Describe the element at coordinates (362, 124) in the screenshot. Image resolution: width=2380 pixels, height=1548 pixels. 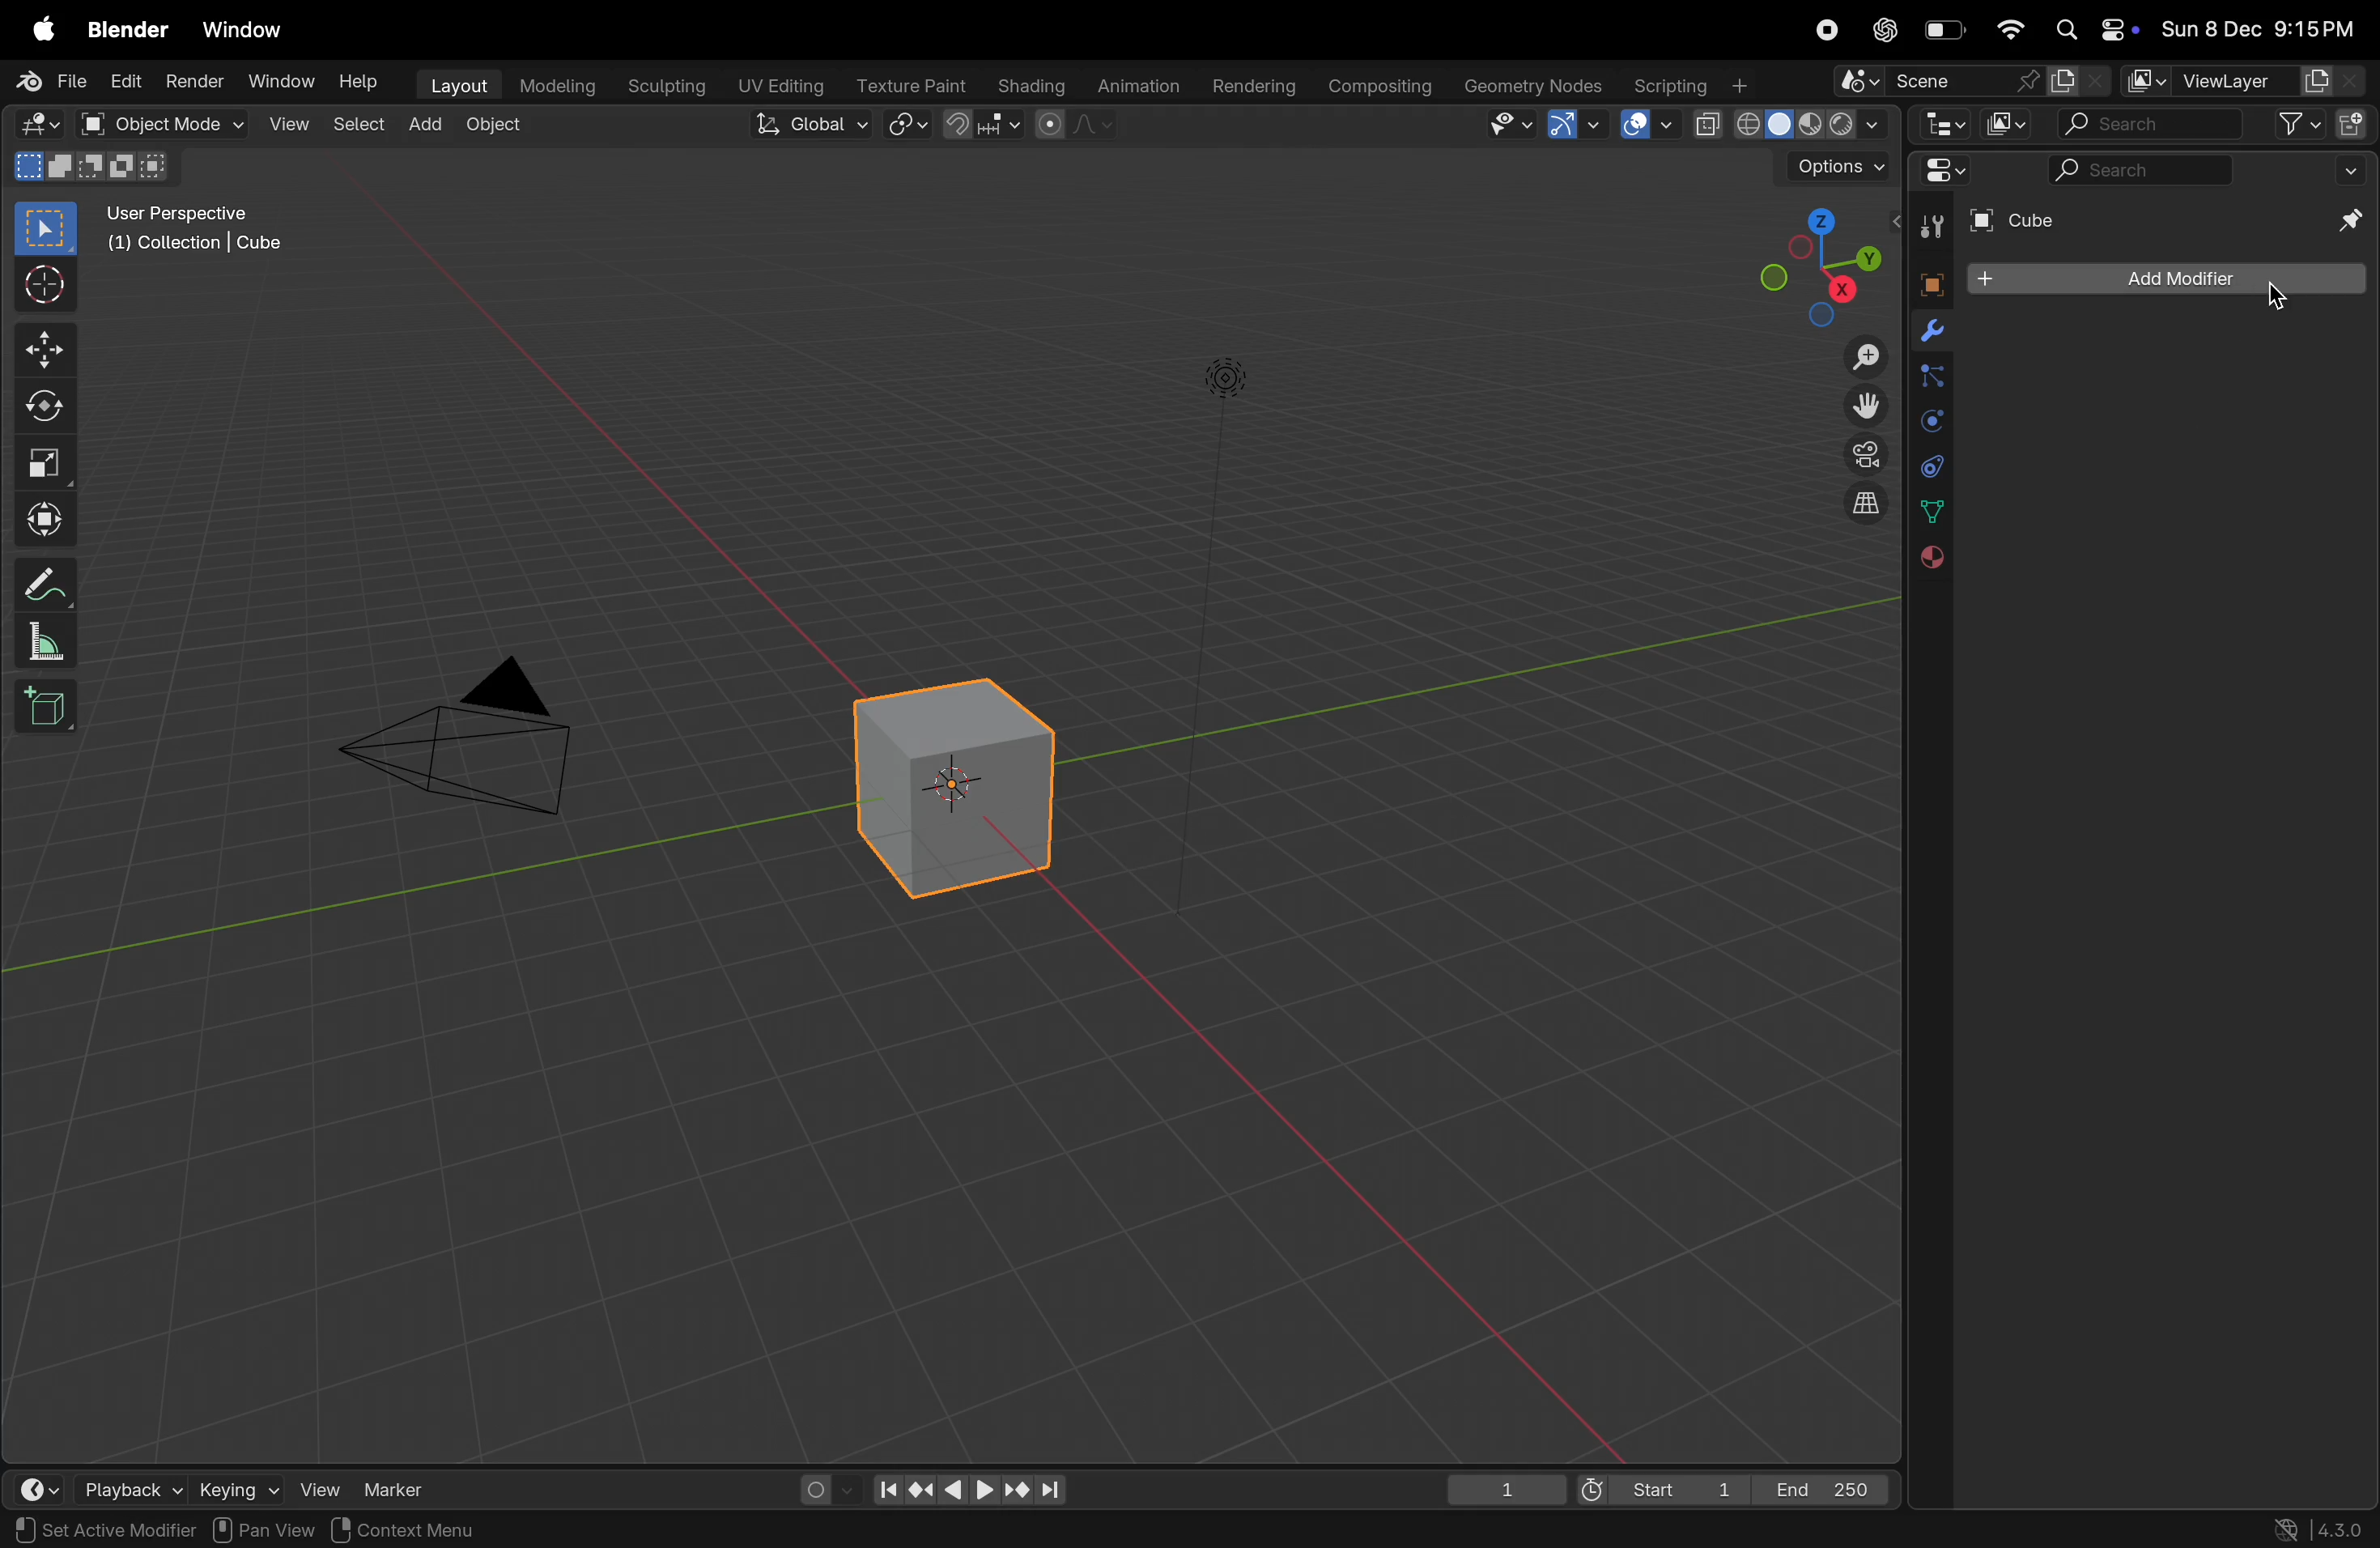
I see `select` at that location.